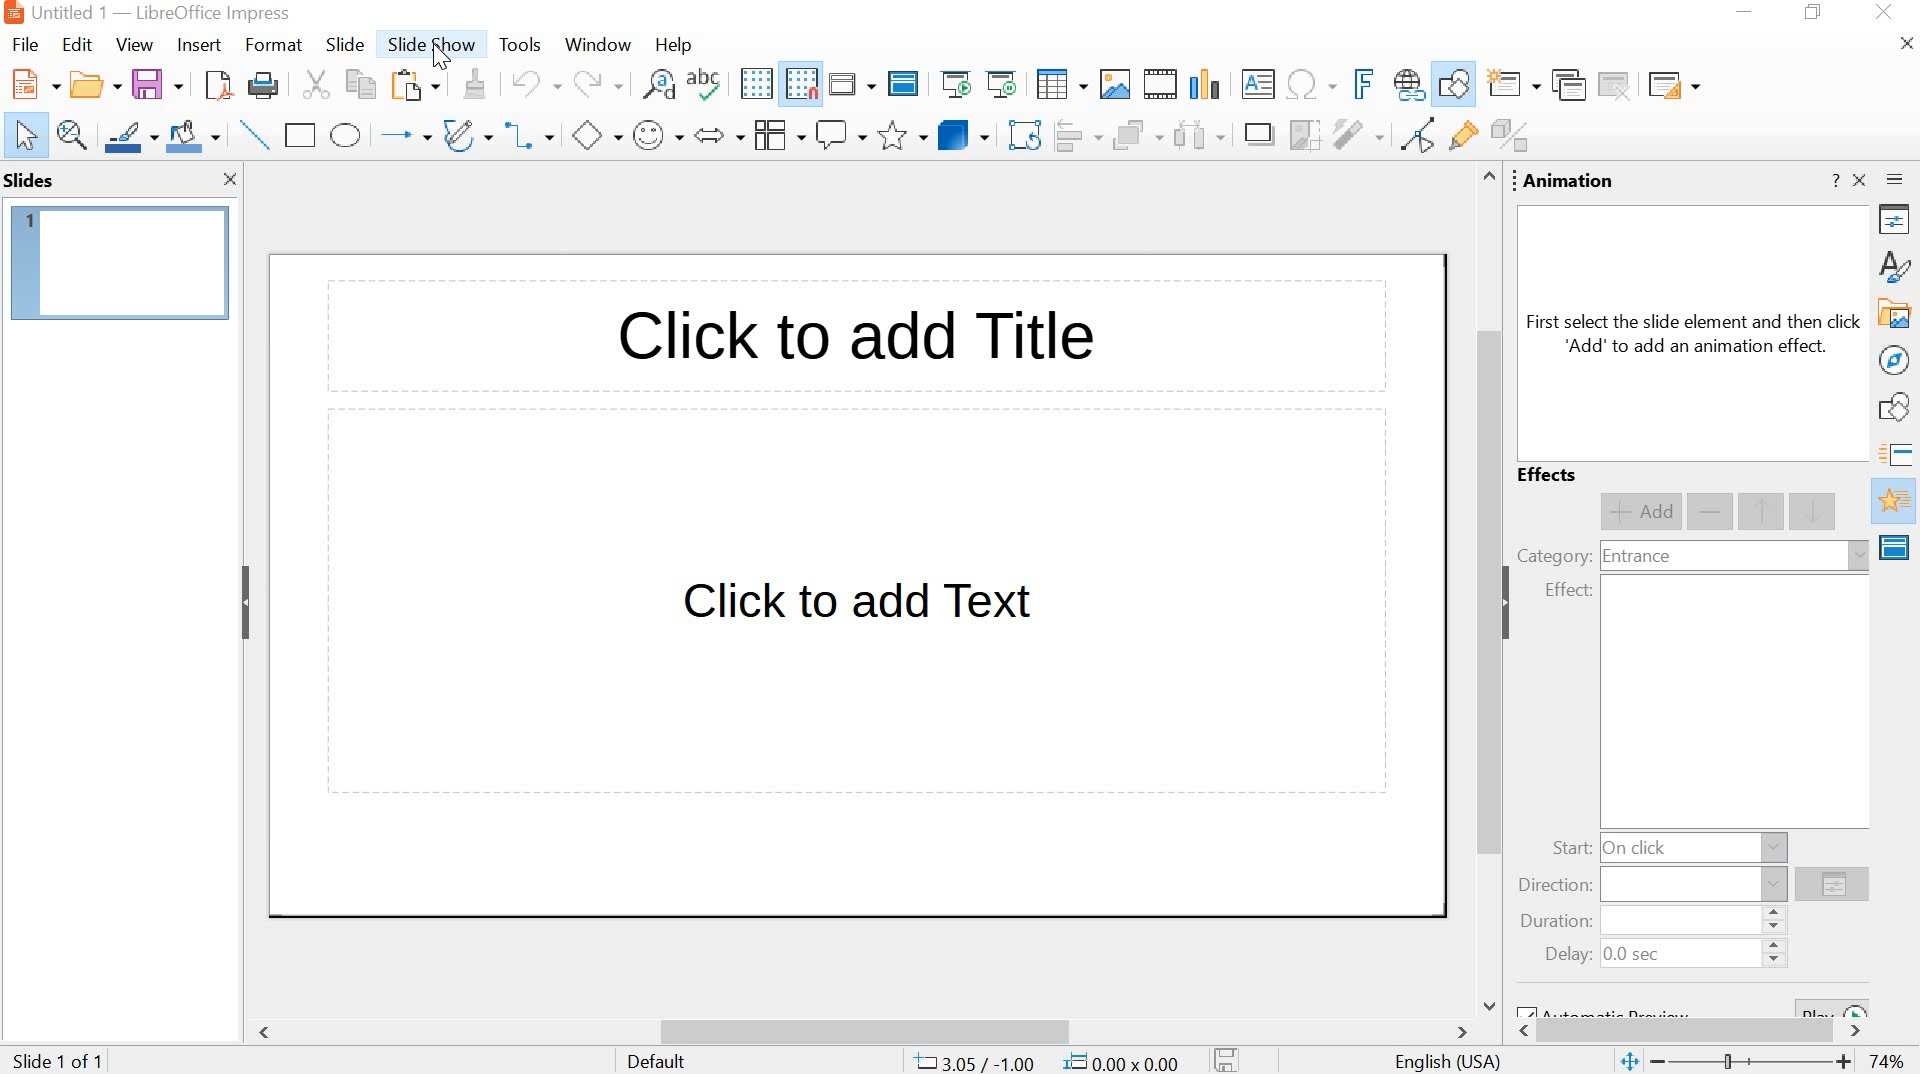  I want to click on slideshow from current slide, so click(1005, 84).